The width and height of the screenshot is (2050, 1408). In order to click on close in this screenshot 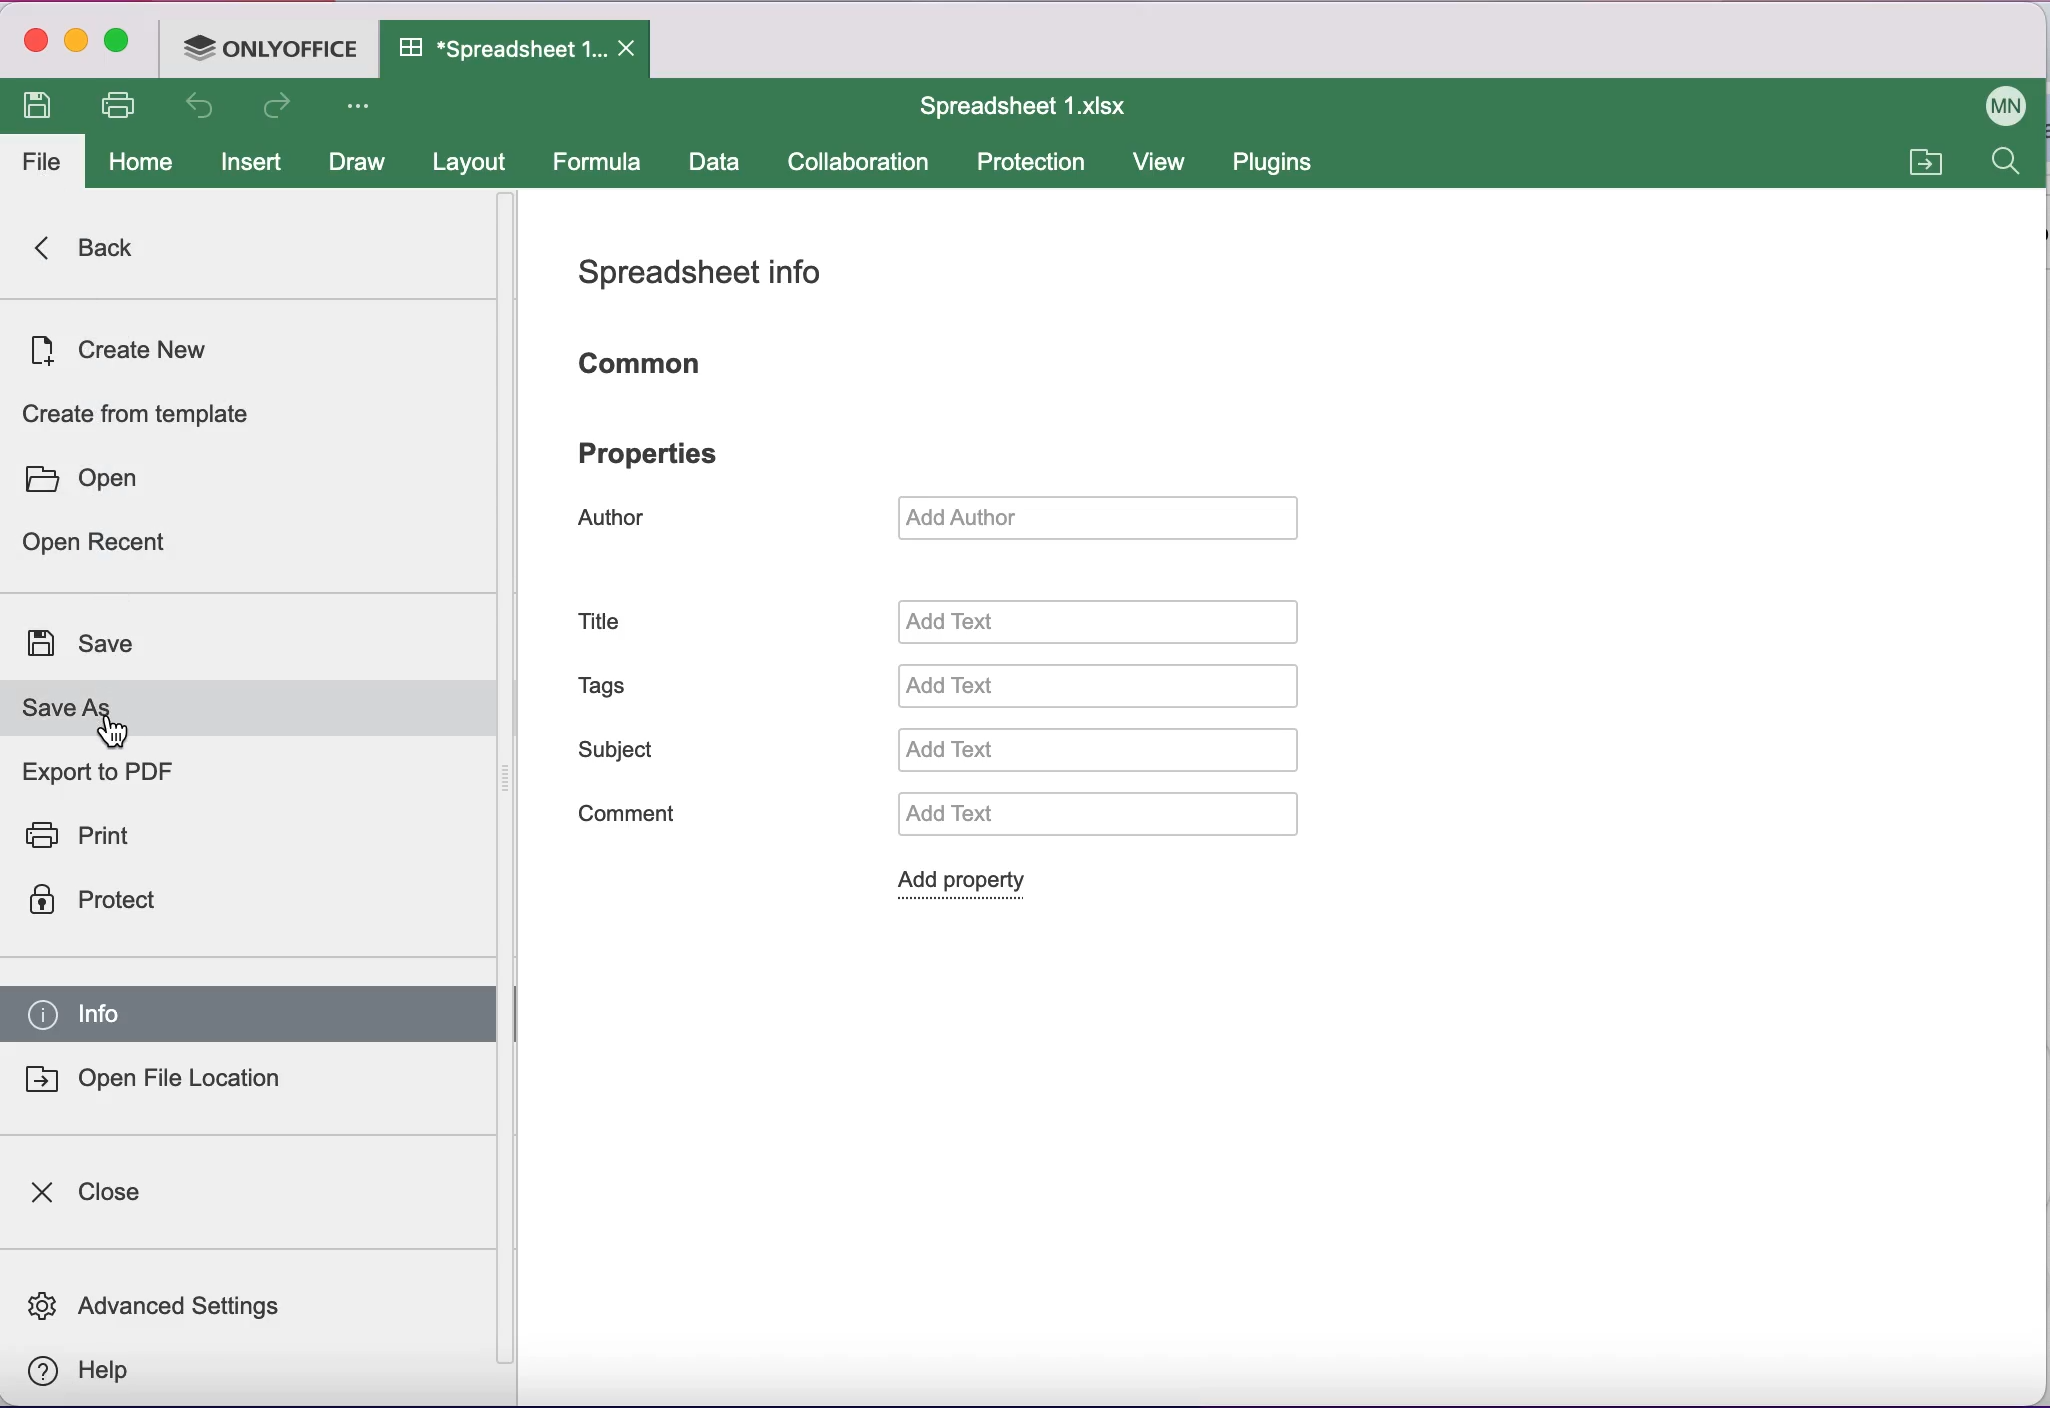, I will do `click(94, 1195)`.